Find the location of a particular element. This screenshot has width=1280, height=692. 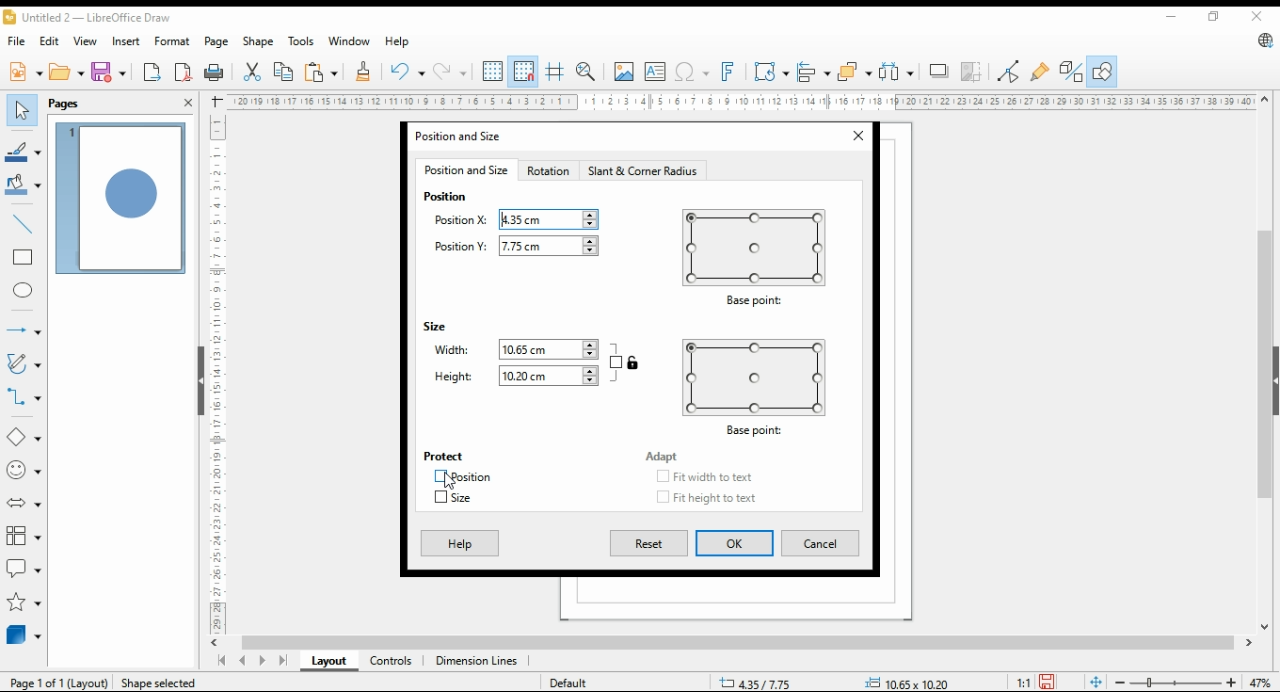

curves and polygons is located at coordinates (23, 364).